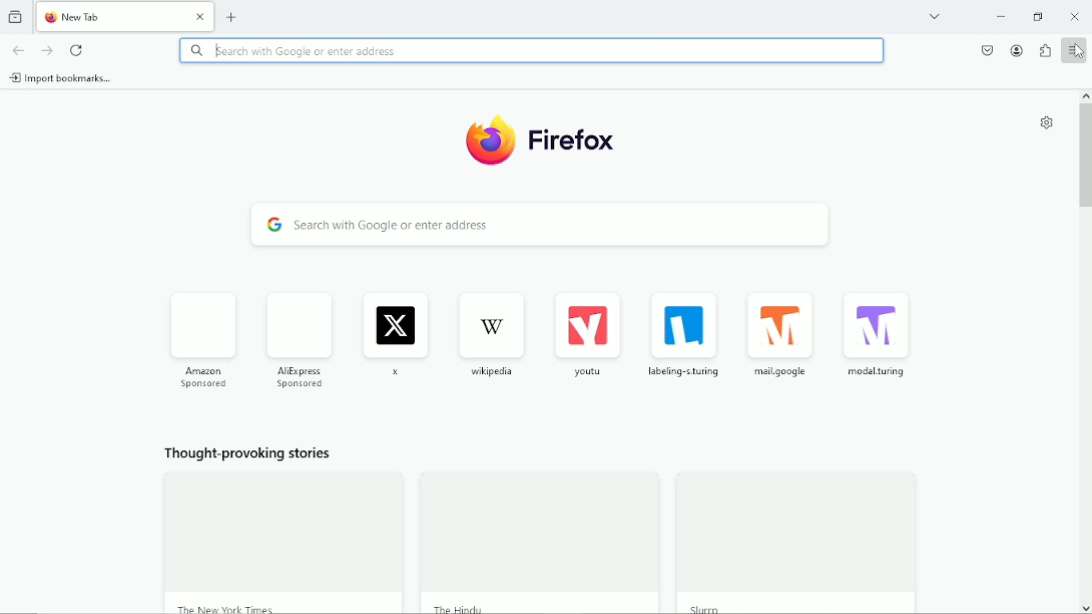 The image size is (1092, 614). I want to click on Search with Google or enter address, so click(541, 225).